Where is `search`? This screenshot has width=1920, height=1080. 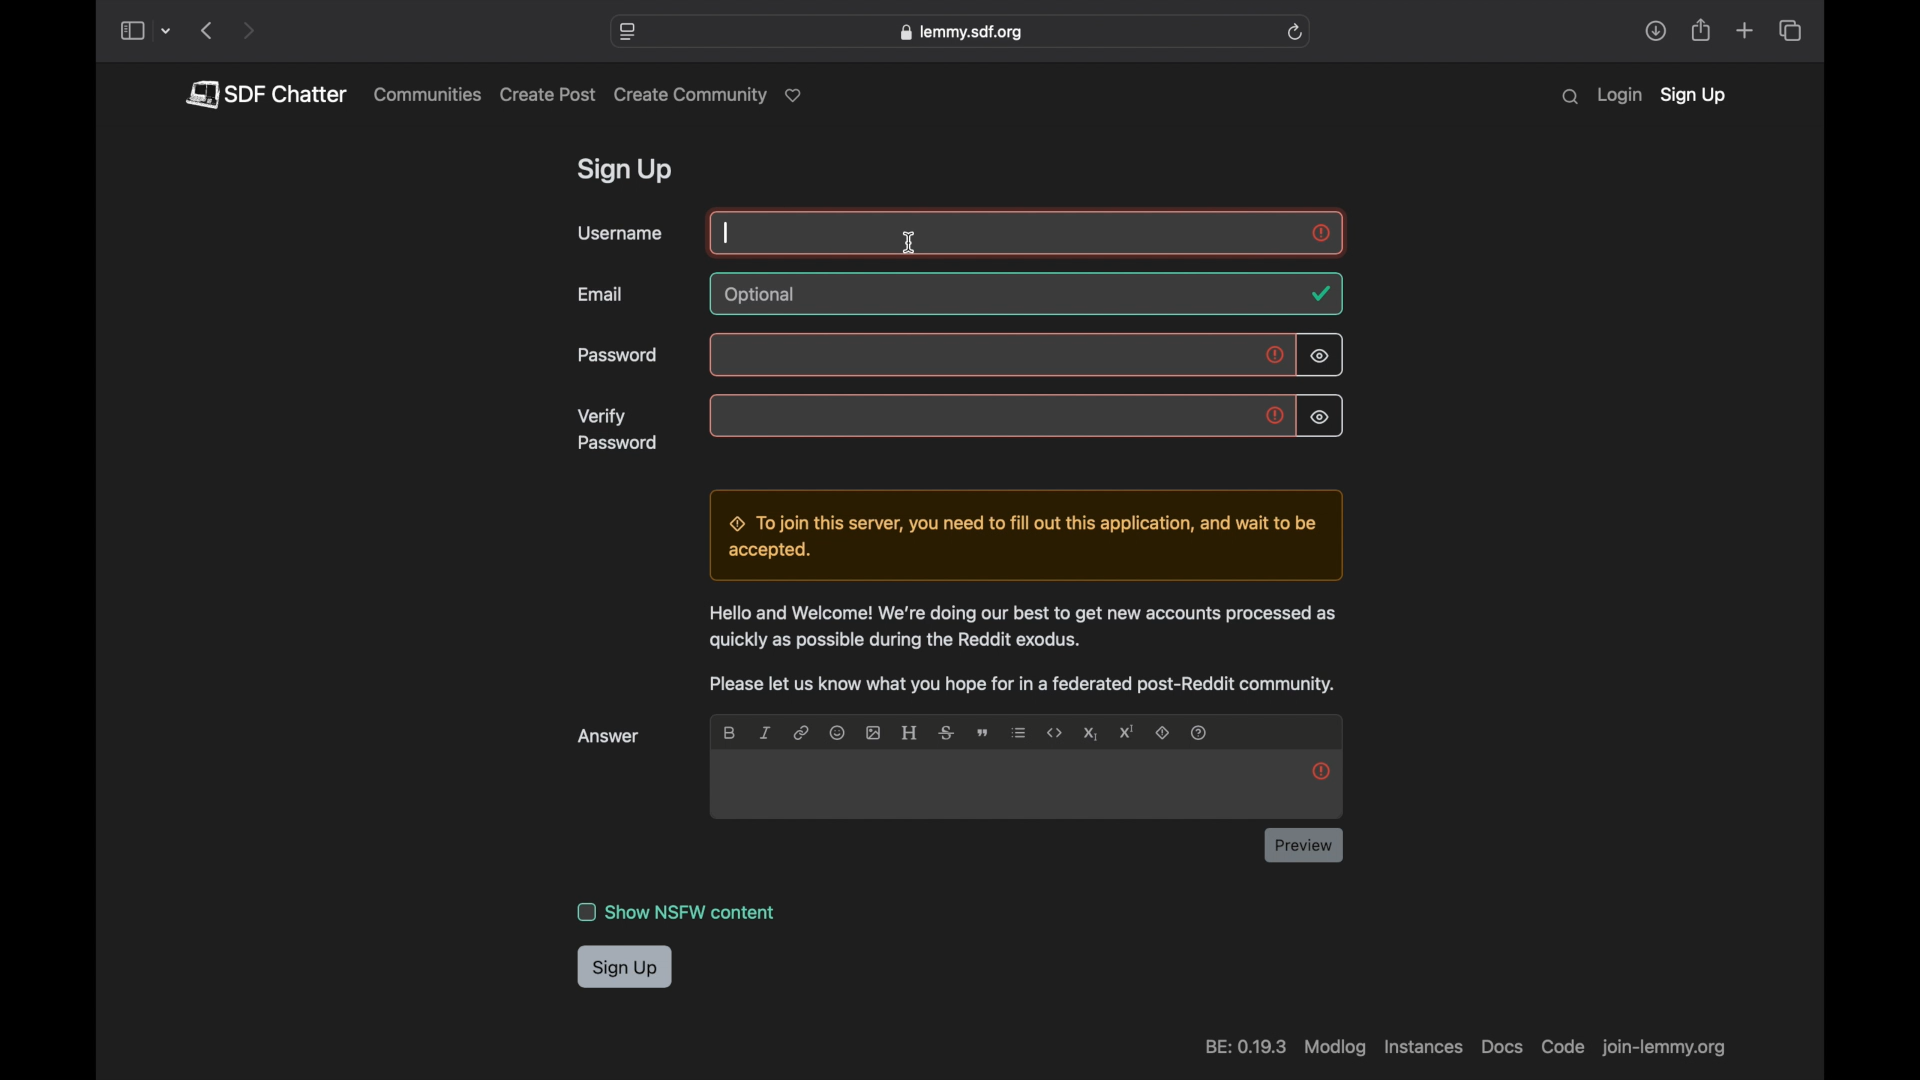 search is located at coordinates (1570, 97).